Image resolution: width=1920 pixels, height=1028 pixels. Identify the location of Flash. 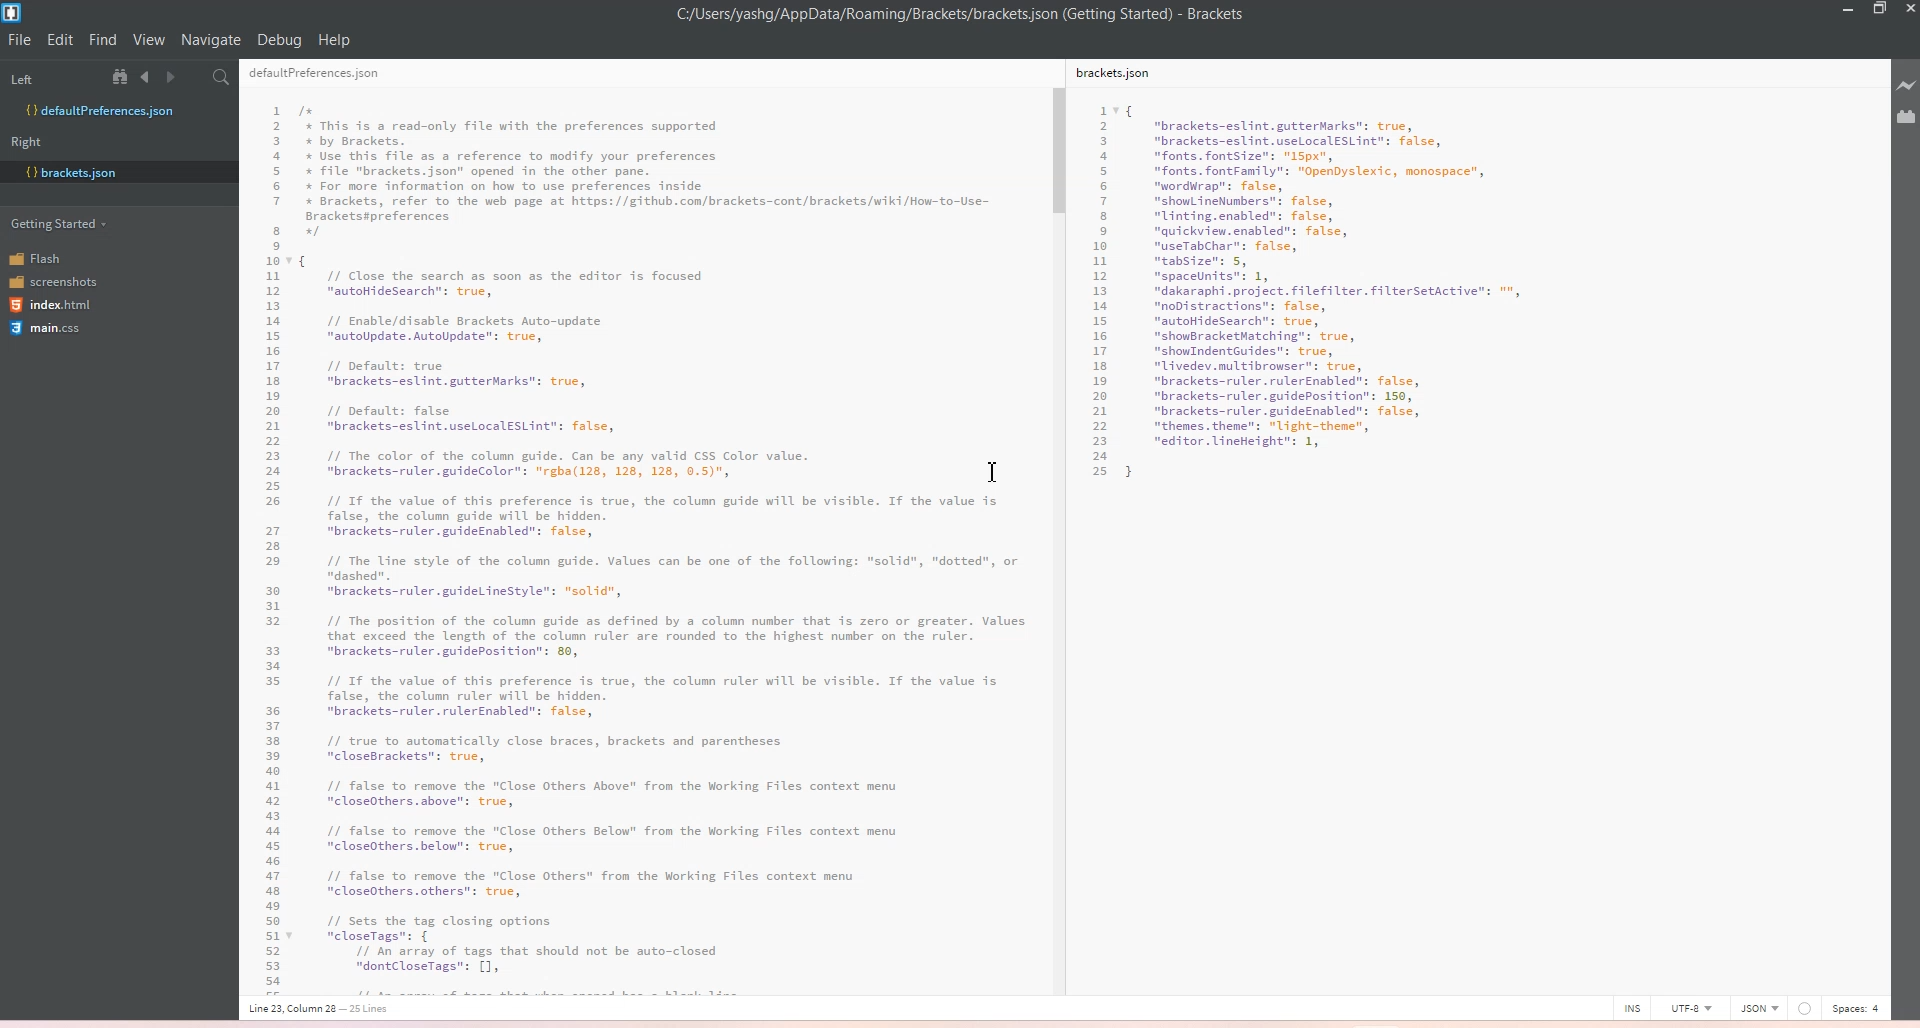
(49, 257).